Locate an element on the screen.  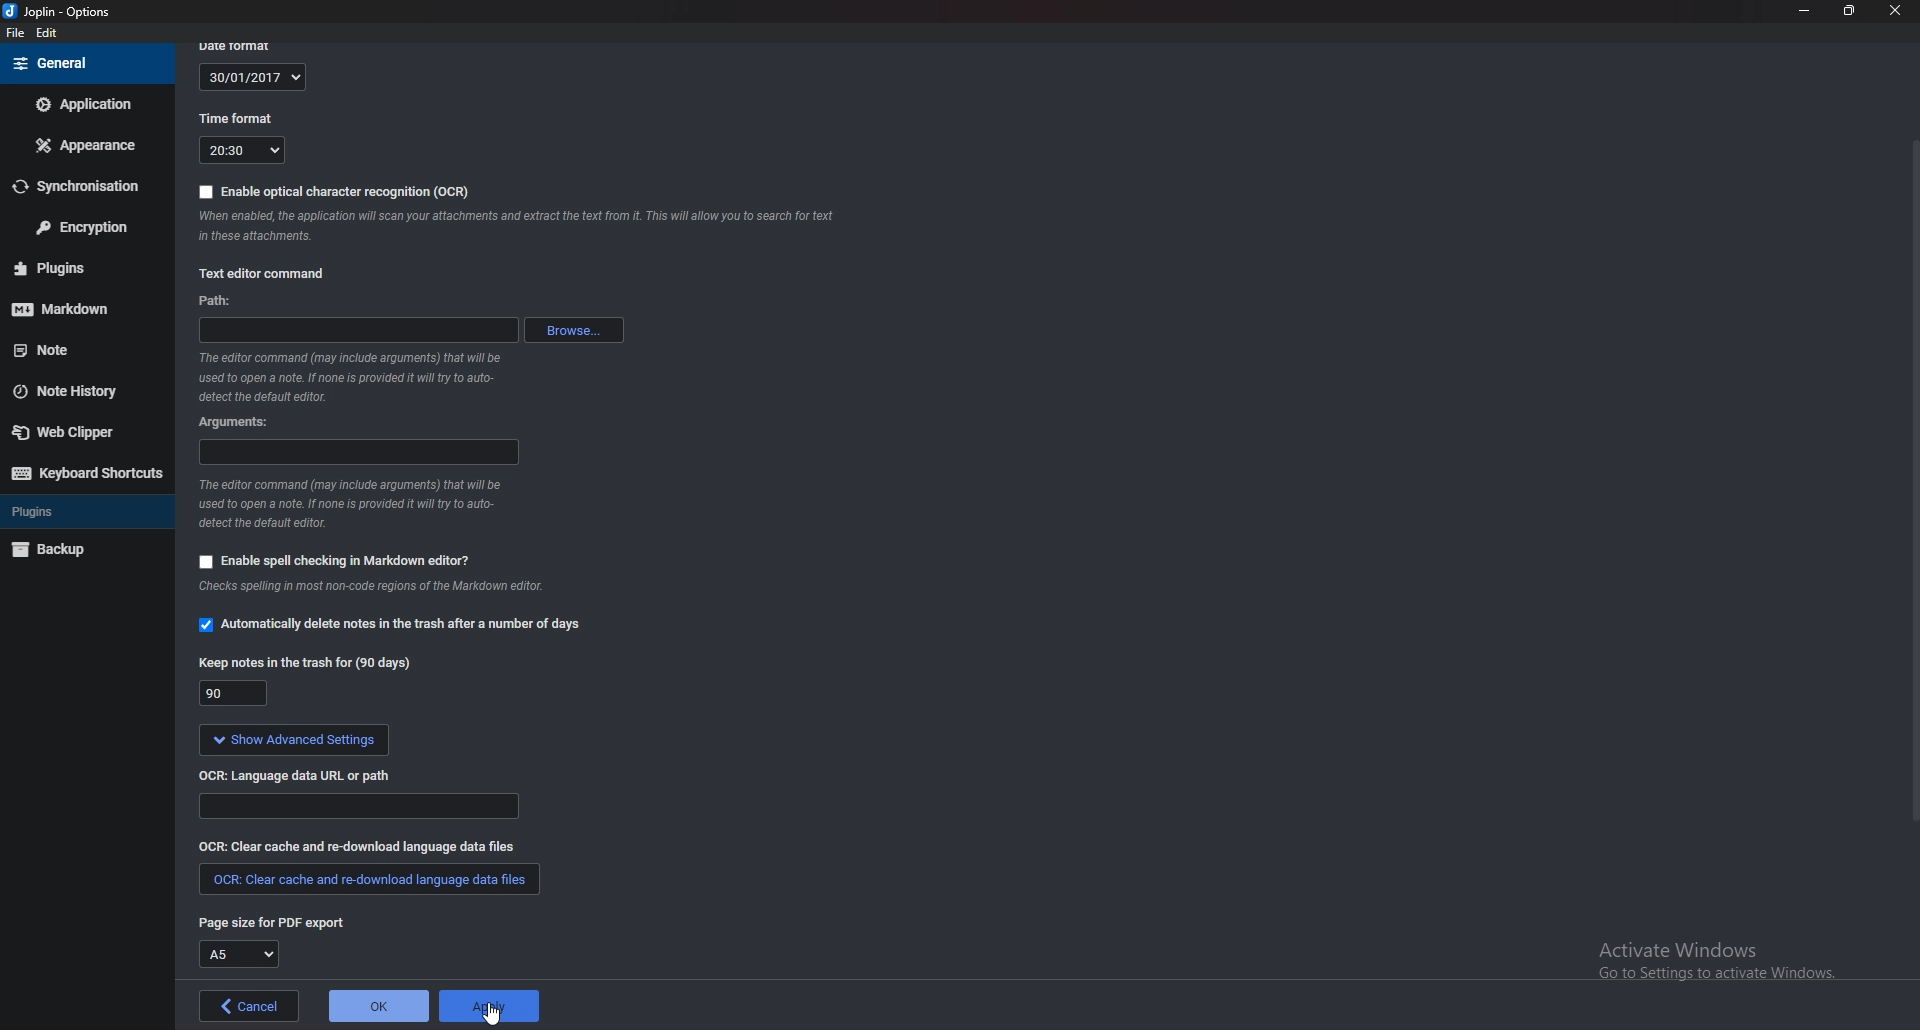
ok is located at coordinates (379, 1007).